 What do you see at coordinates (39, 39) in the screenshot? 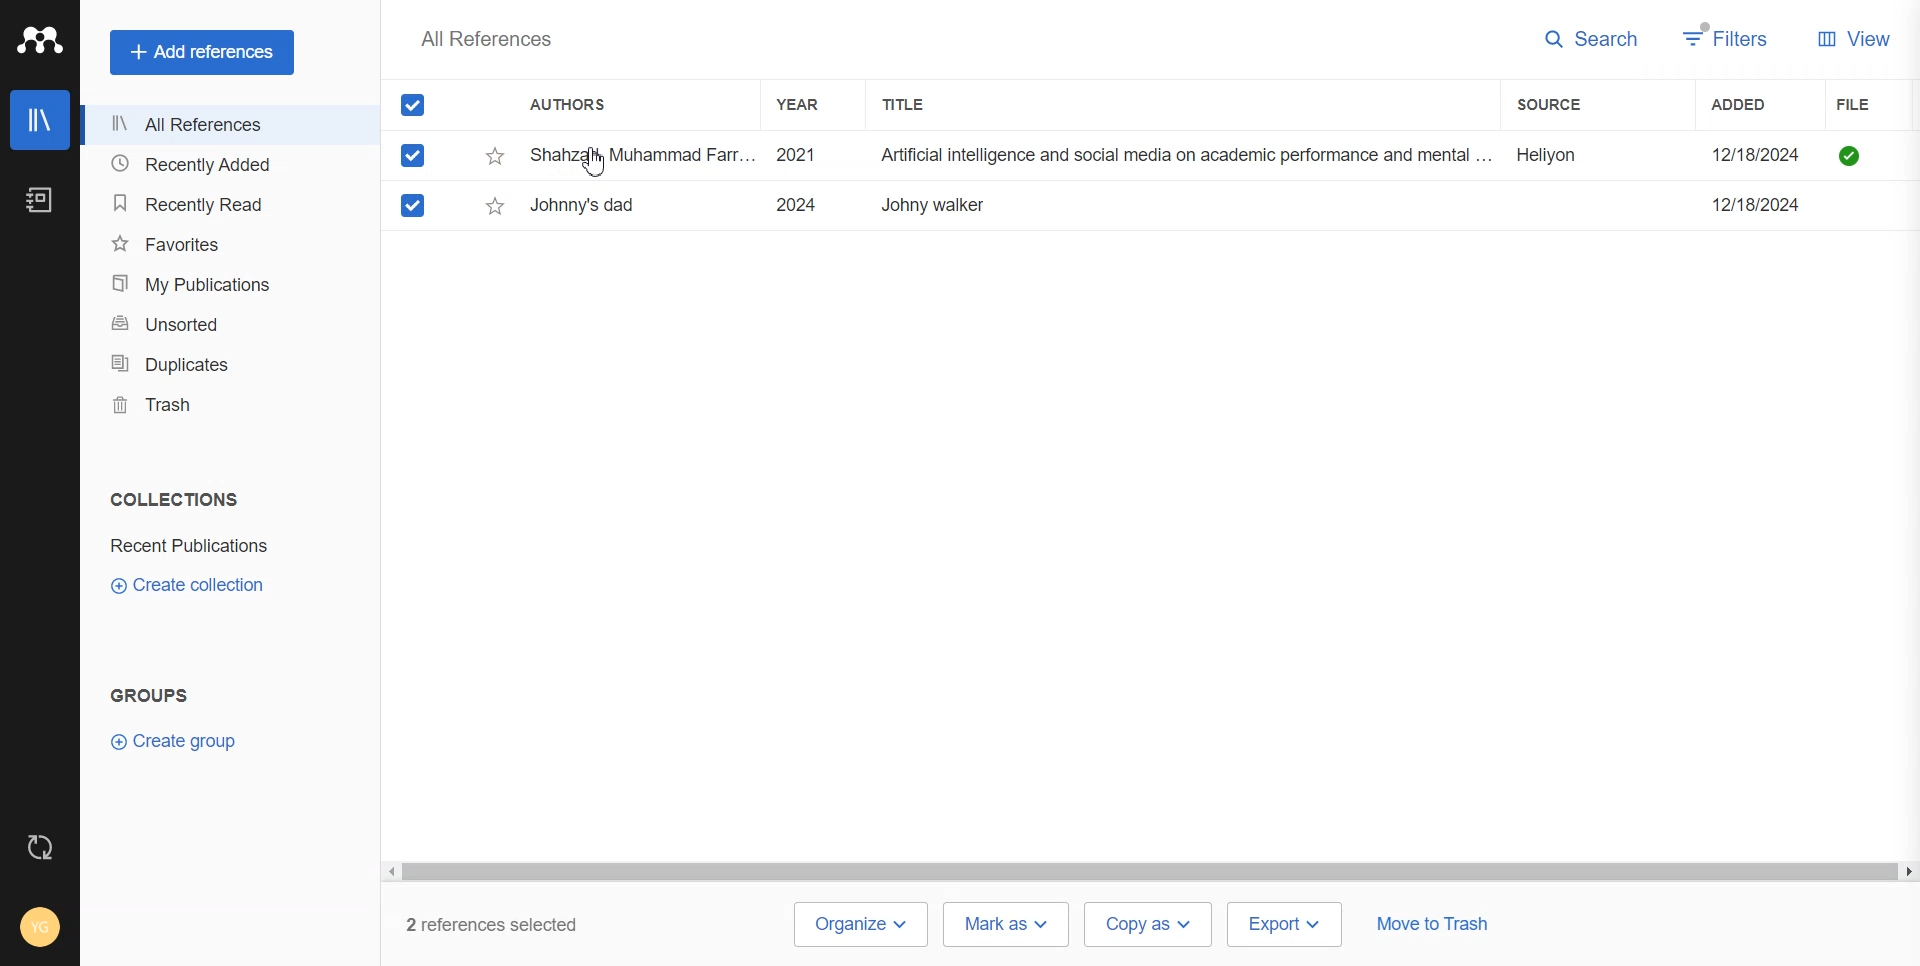
I see `Logo` at bounding box center [39, 39].